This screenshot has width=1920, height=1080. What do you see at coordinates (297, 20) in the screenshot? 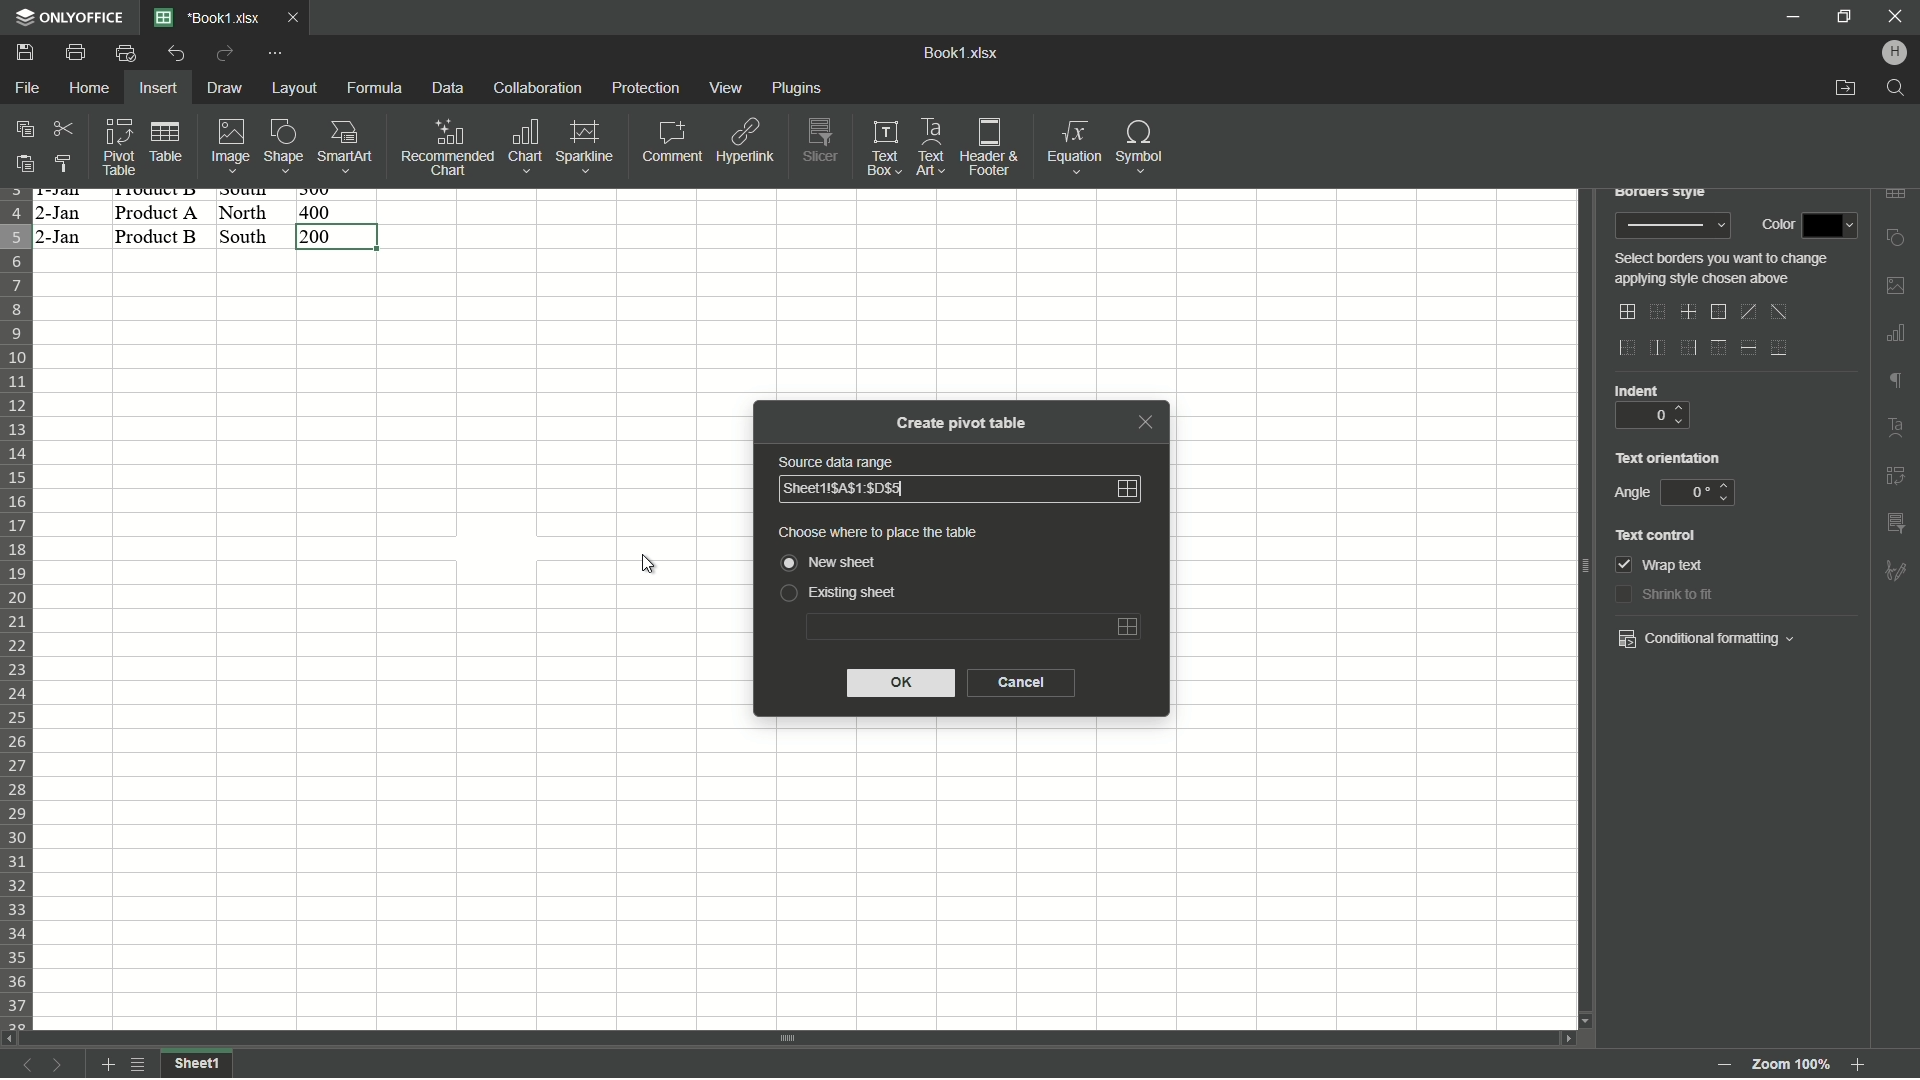
I see `Close` at bounding box center [297, 20].